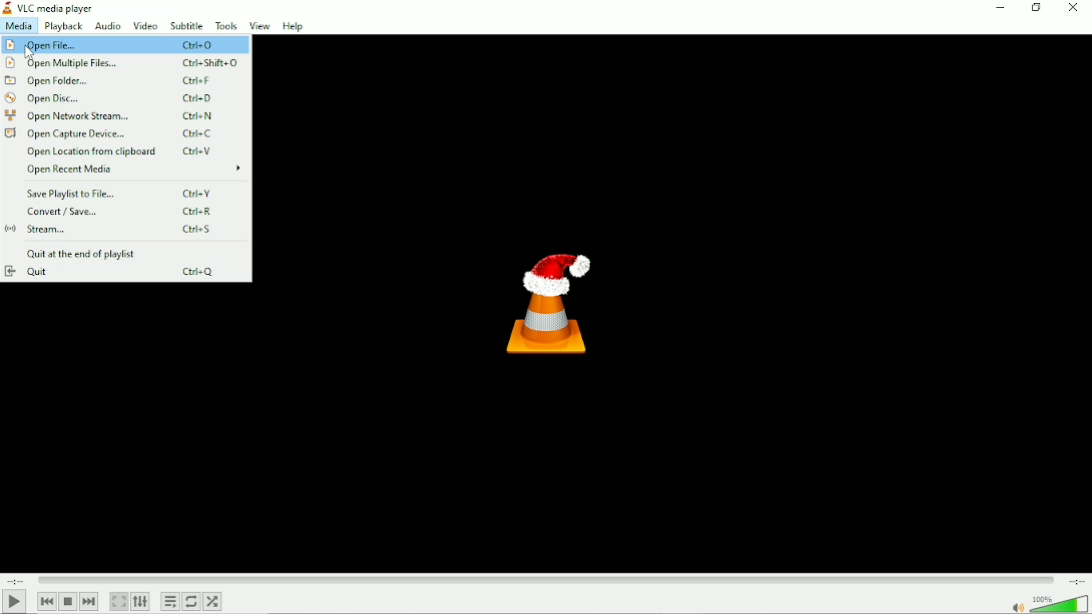  What do you see at coordinates (125, 211) in the screenshot?
I see `Convert/save` at bounding box center [125, 211].